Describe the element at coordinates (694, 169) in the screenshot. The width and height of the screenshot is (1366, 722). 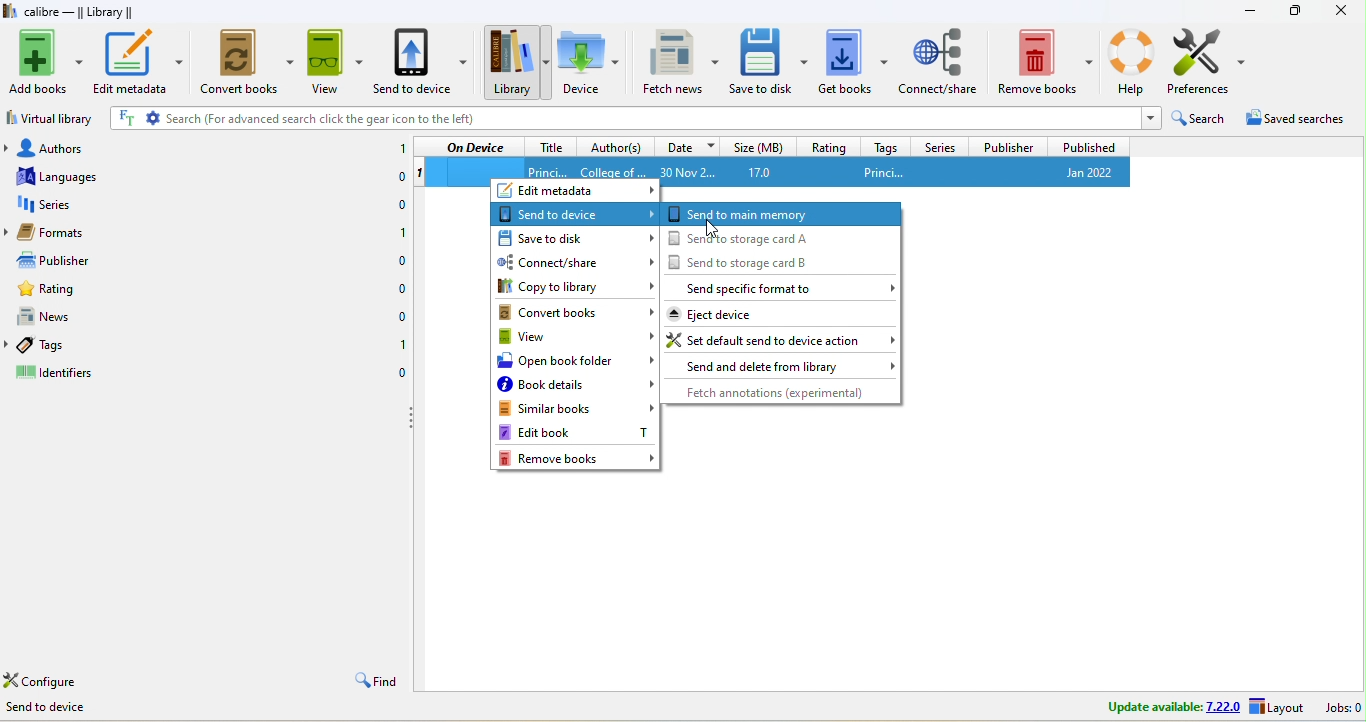
I see `30 nov 2` at that location.